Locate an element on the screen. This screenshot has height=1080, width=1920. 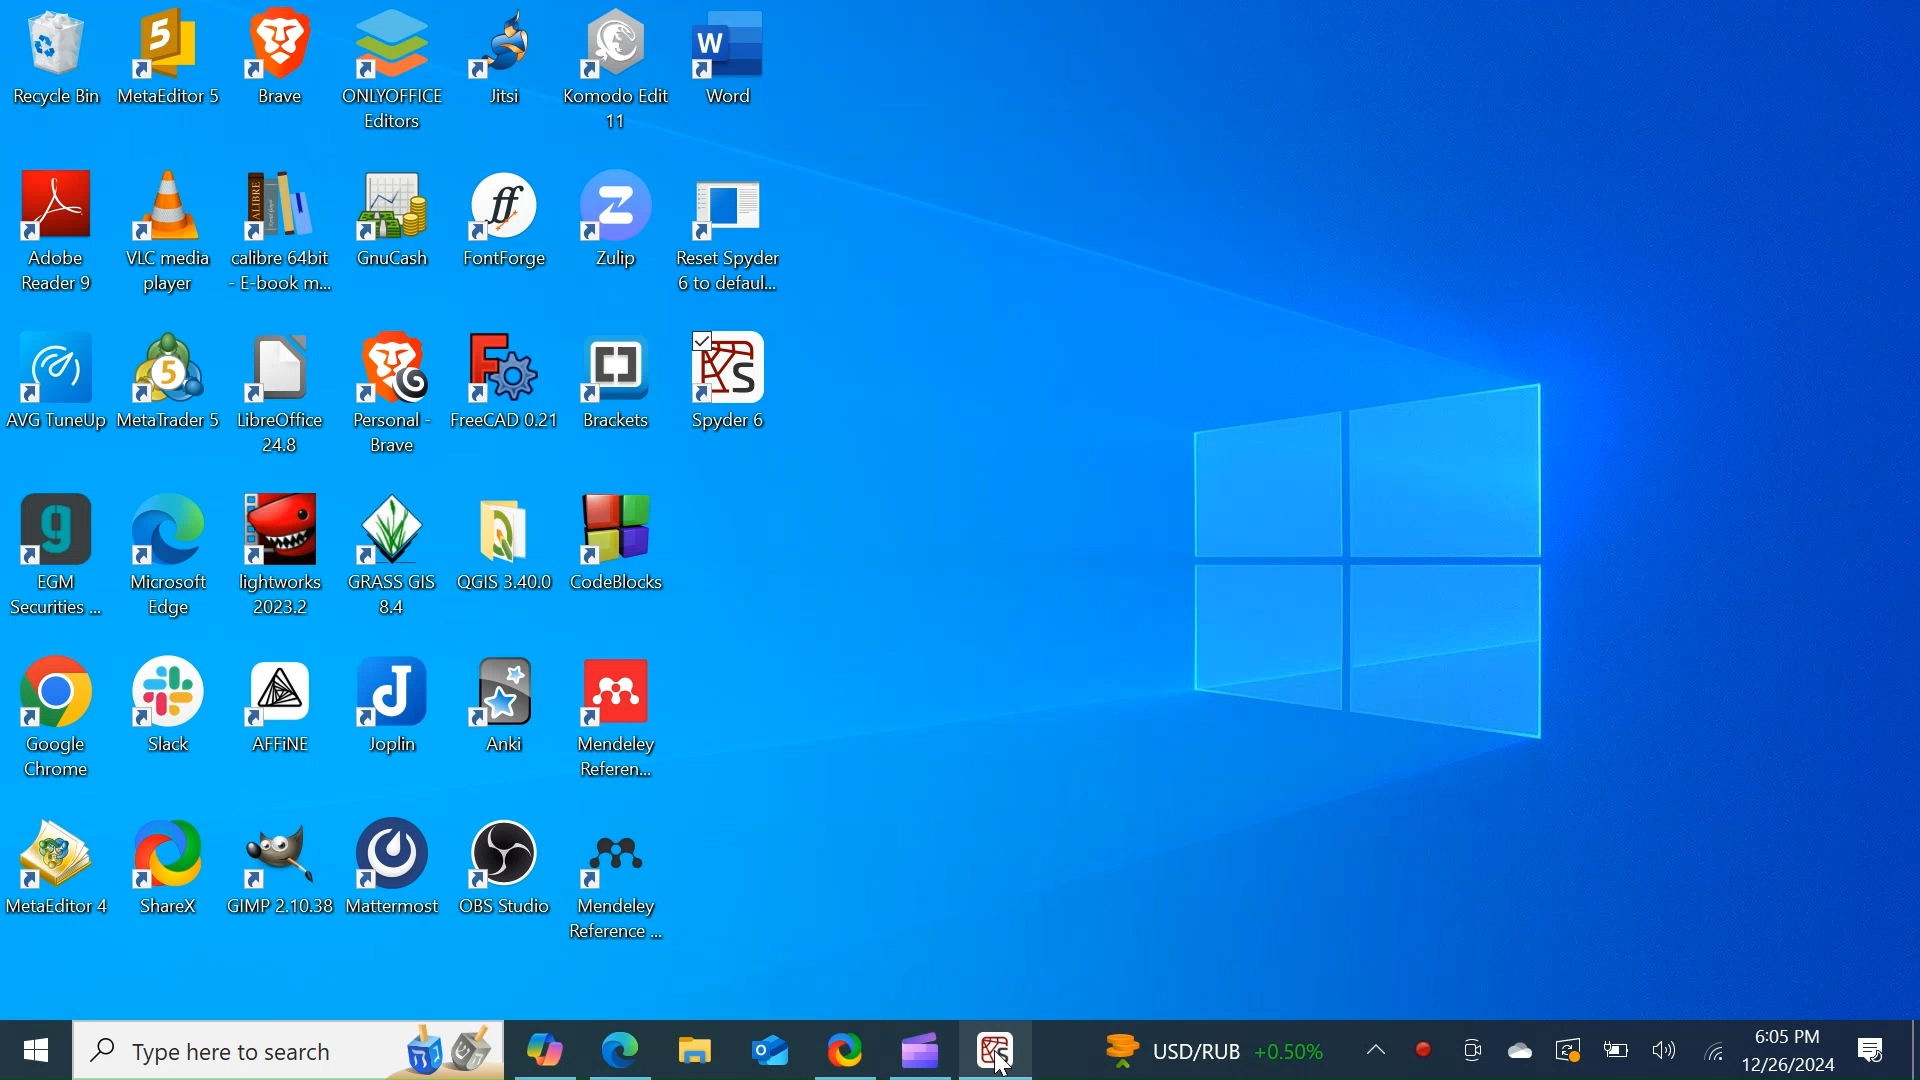
Time  is located at coordinates (1789, 1036).